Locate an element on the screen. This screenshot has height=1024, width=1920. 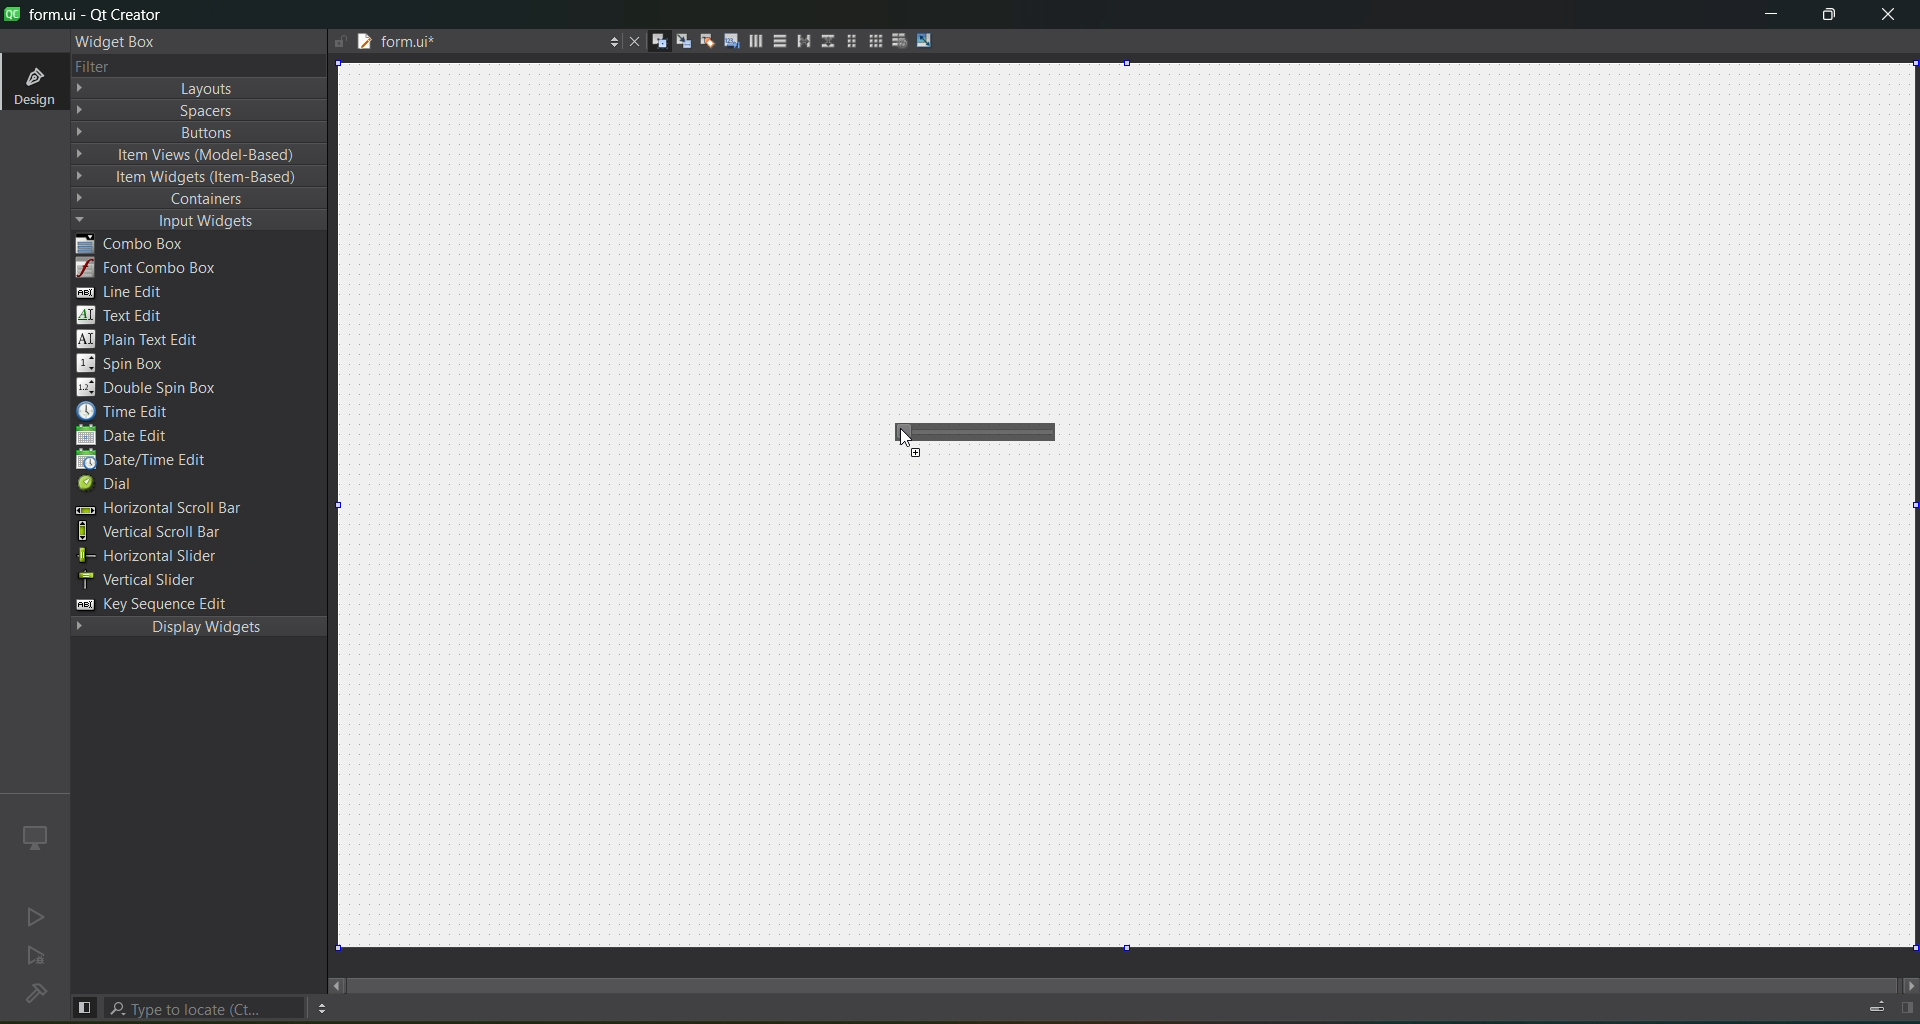
item widget is located at coordinates (190, 177).